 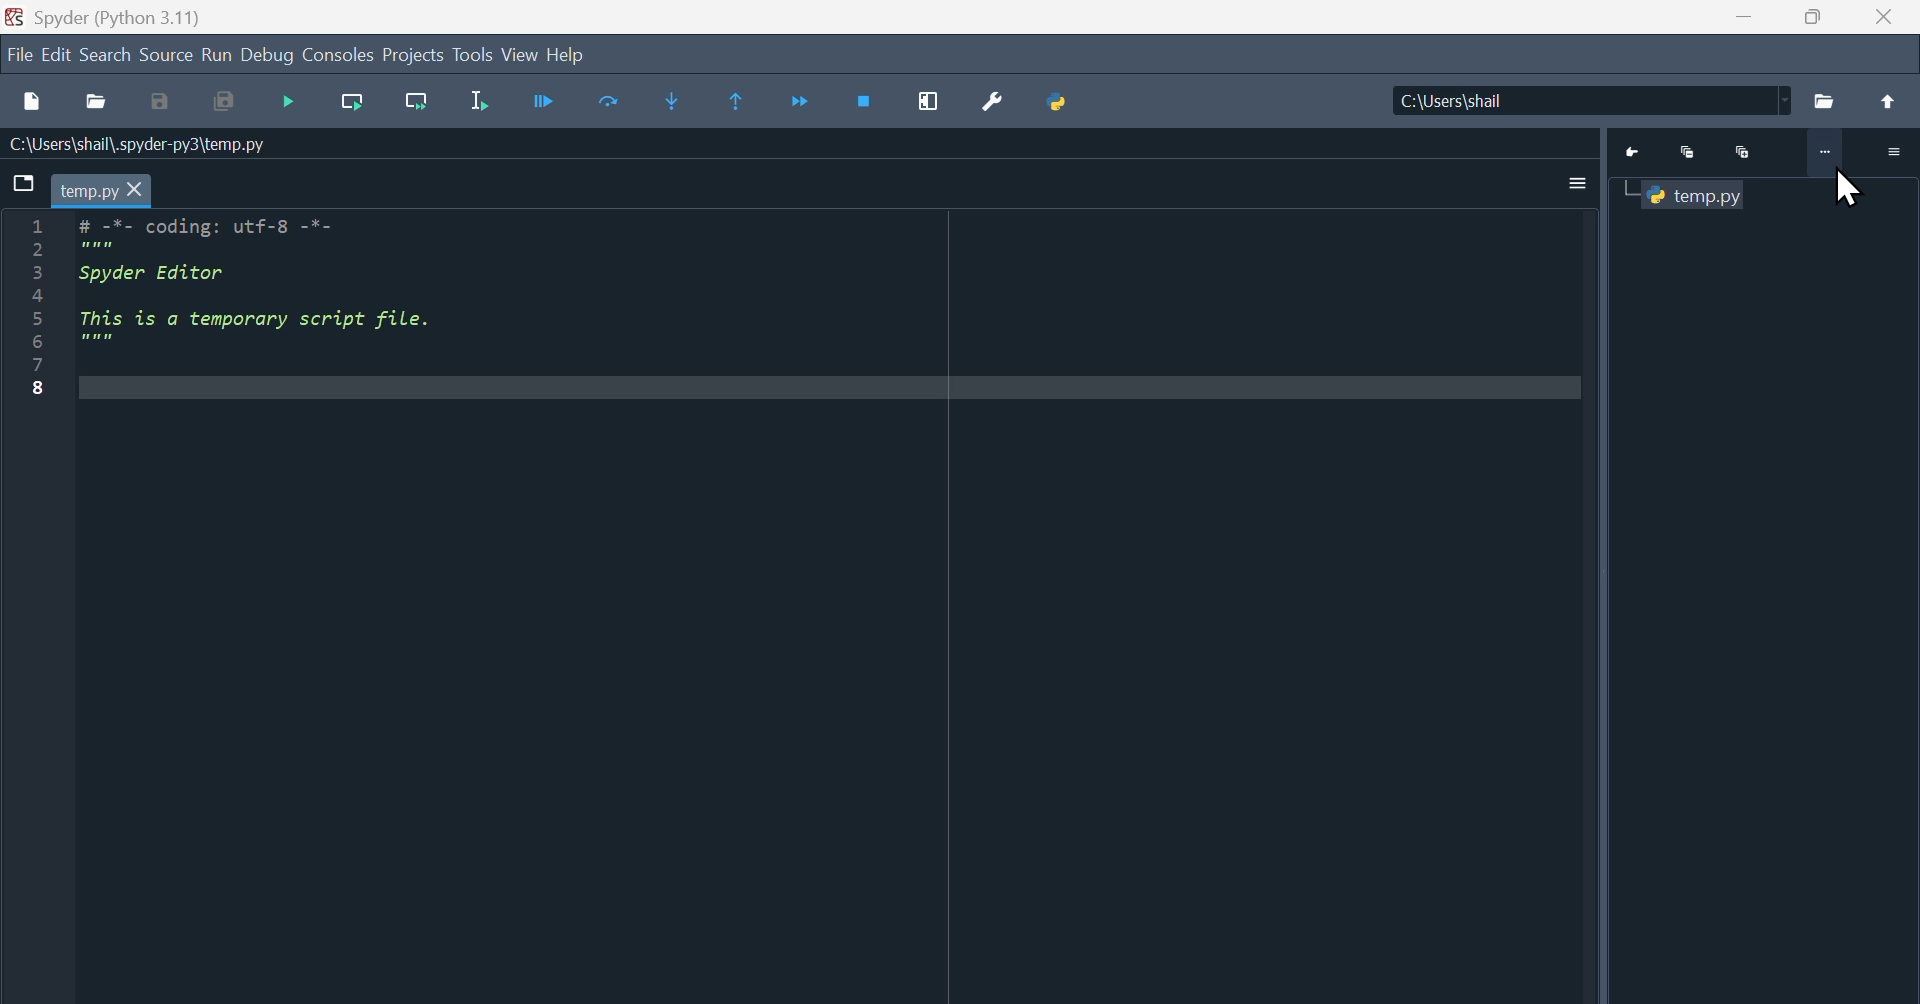 I want to click on Go to, so click(x=1637, y=153).